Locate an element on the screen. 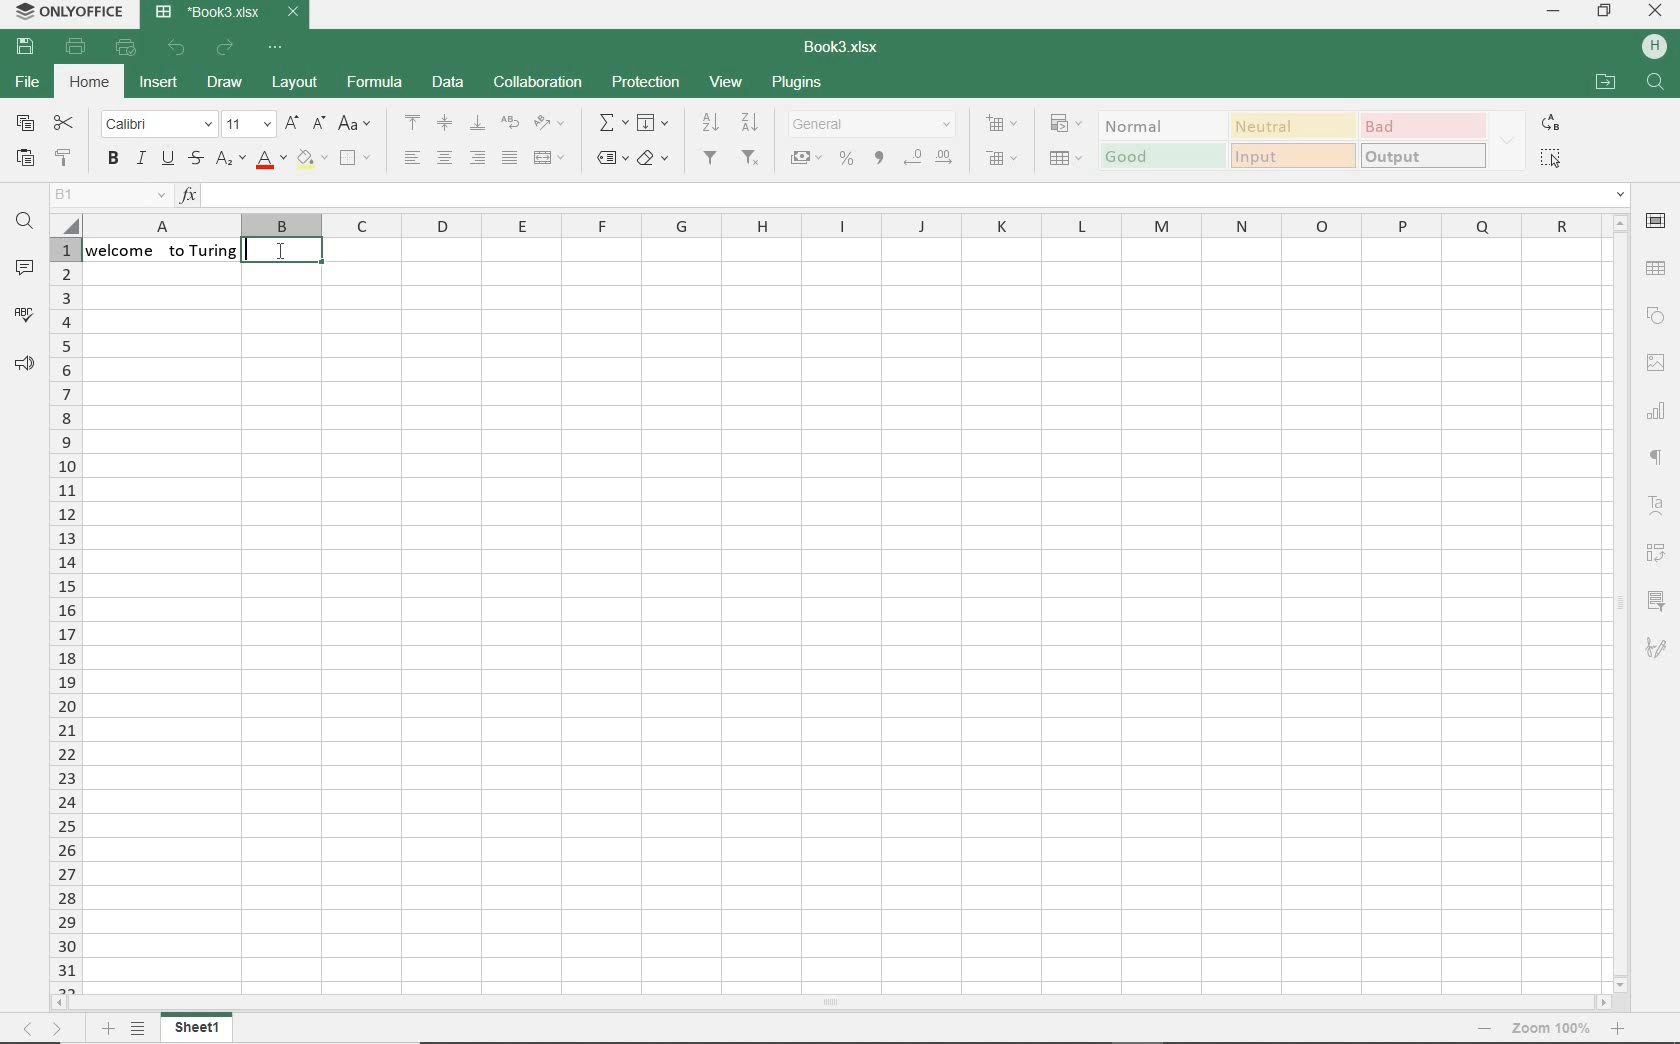 The height and width of the screenshot is (1044, 1680). insert is located at coordinates (160, 84).